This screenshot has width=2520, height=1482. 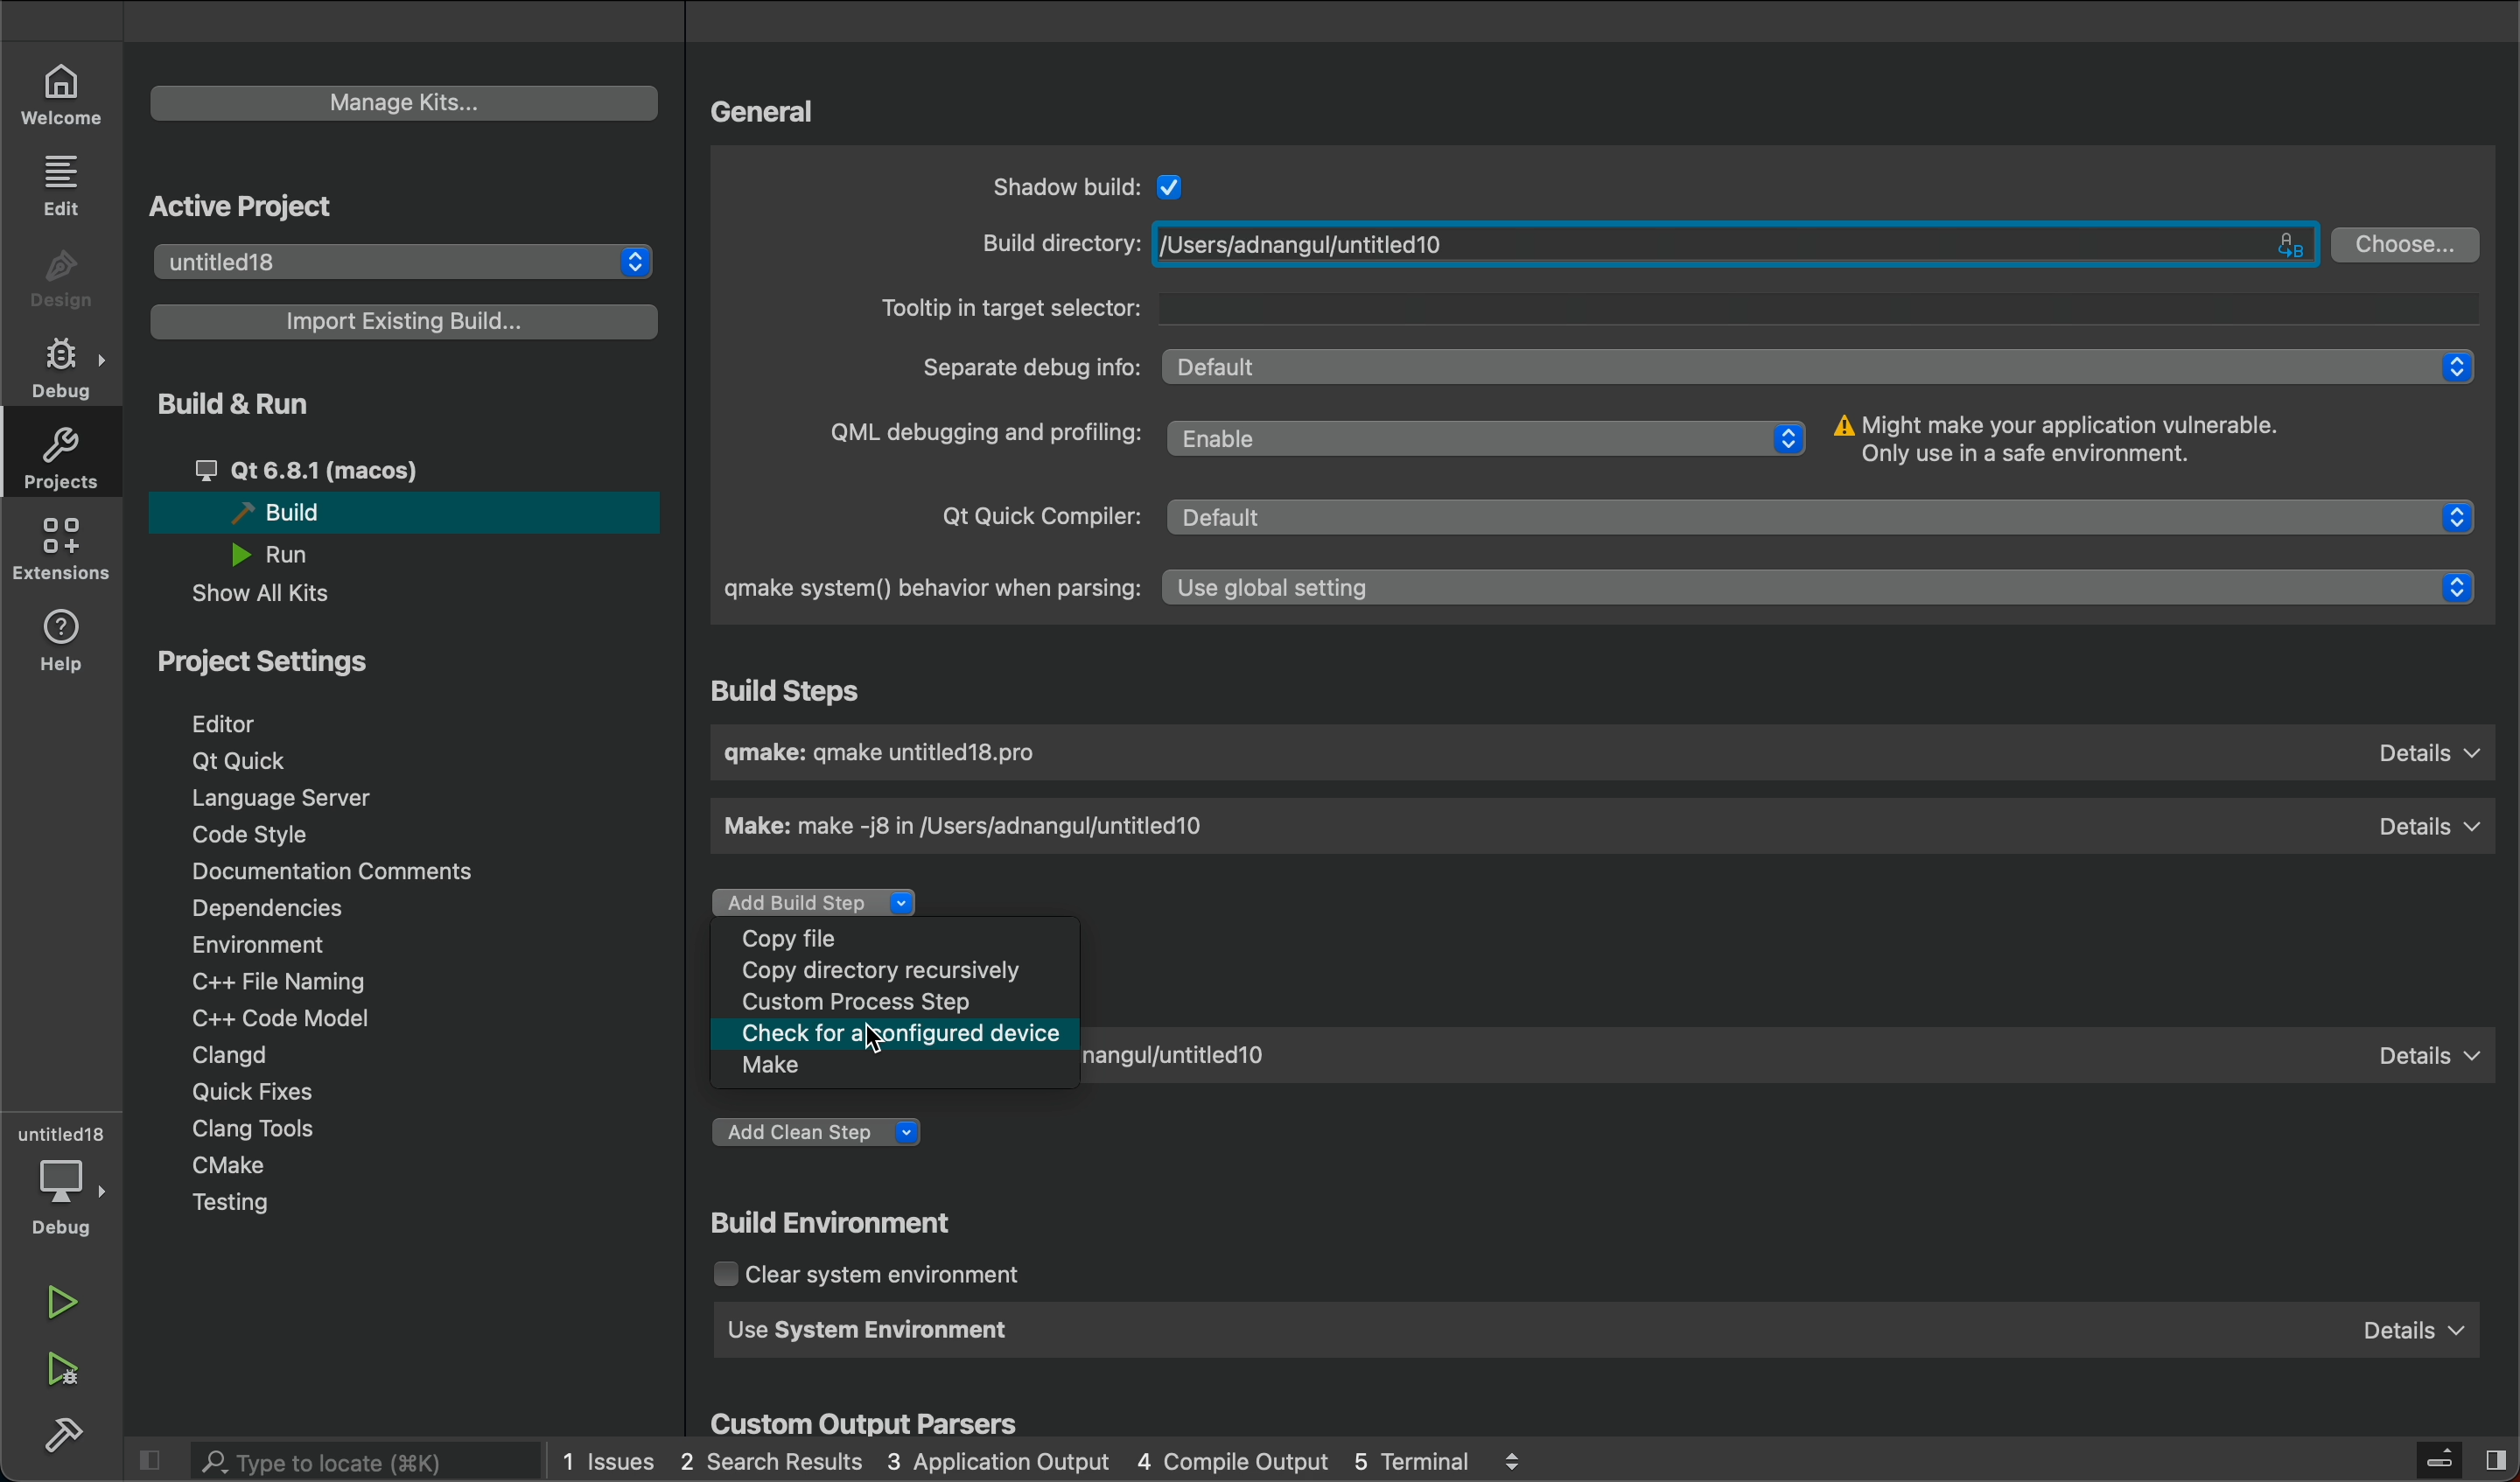 I want to click on Enable, so click(x=1487, y=437).